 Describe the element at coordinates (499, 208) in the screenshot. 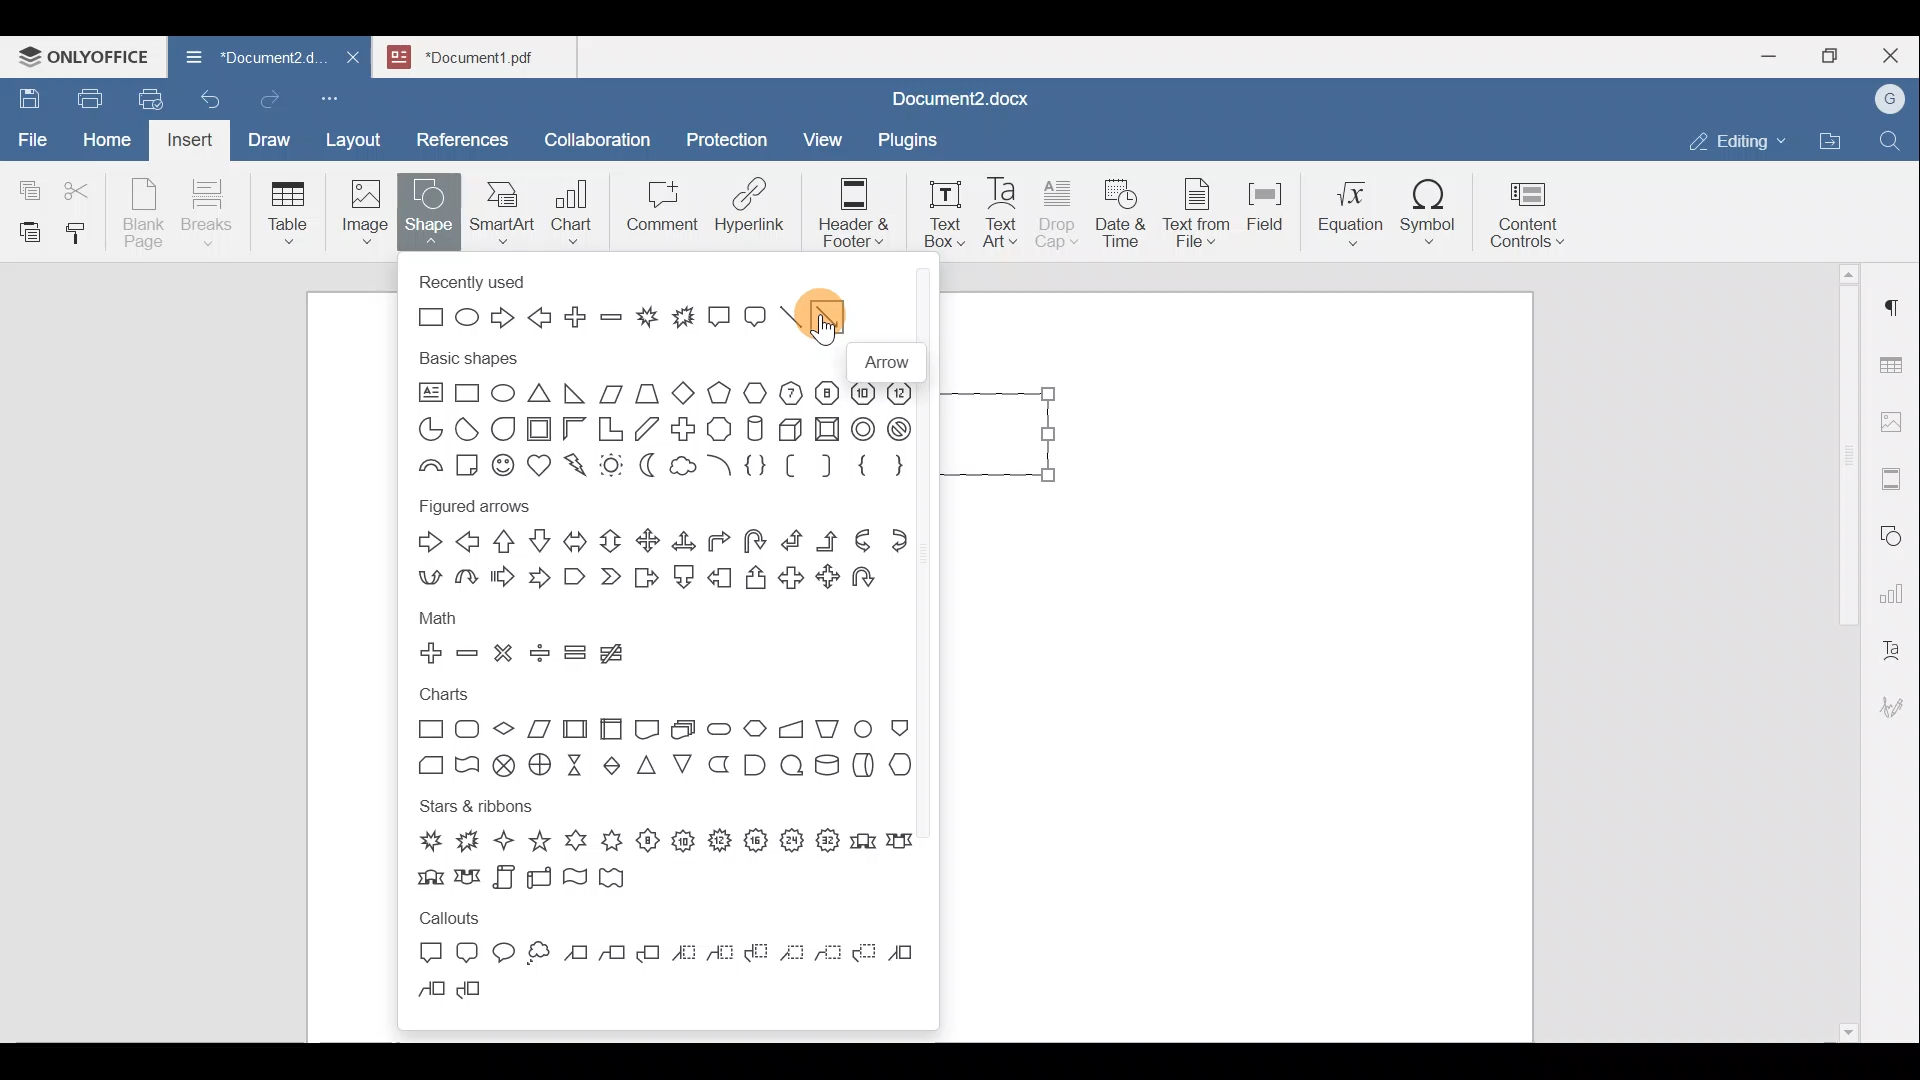

I see `SmartArt` at that location.